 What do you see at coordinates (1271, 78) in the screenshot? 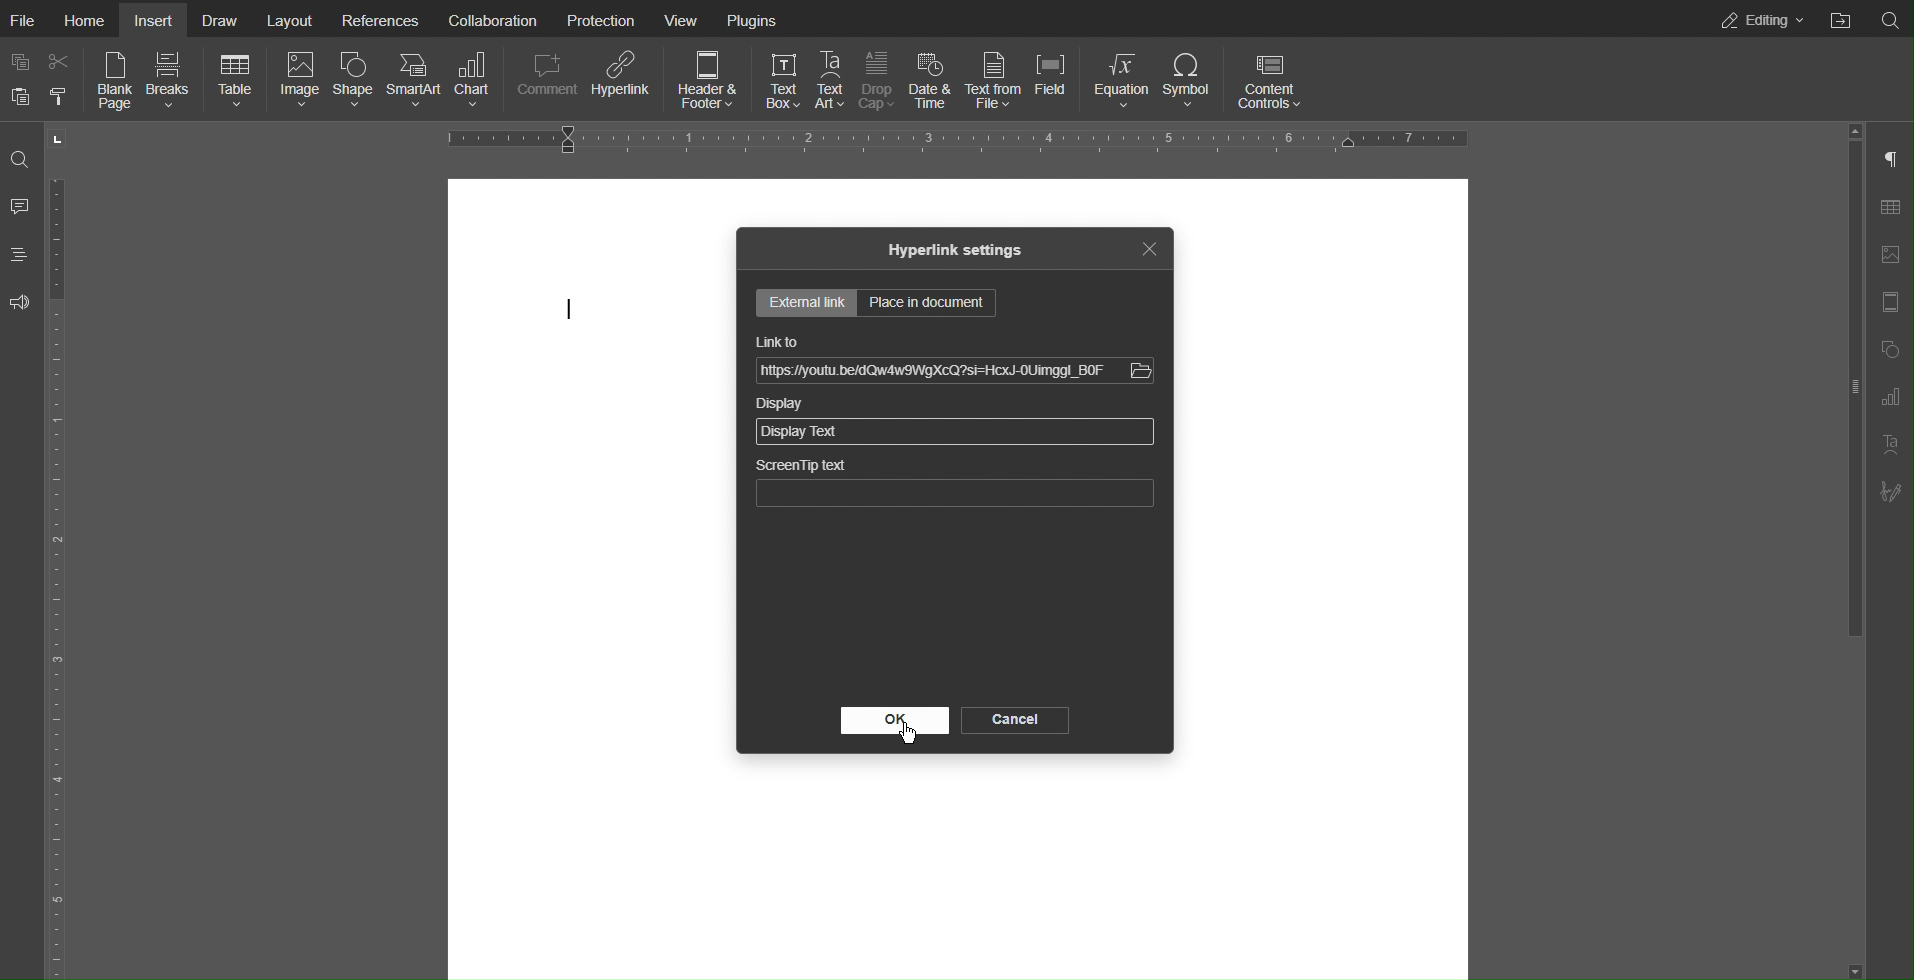
I see `Content Controls` at bounding box center [1271, 78].